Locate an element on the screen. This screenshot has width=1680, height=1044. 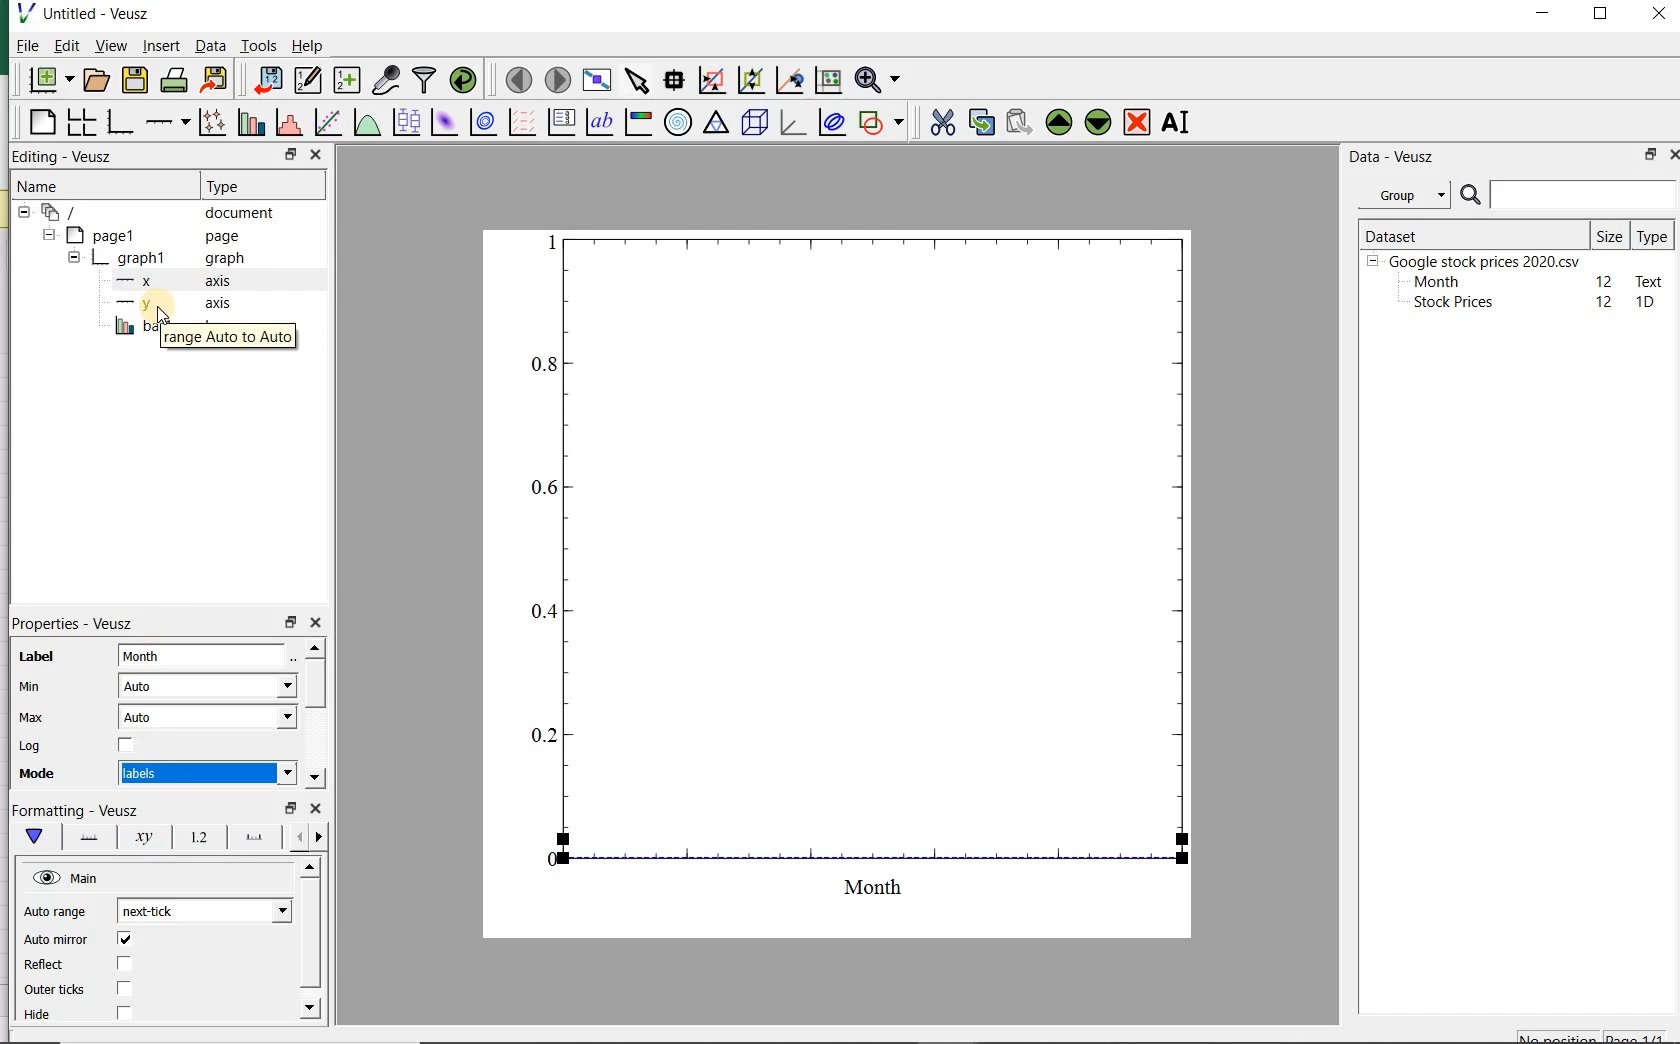
Max is located at coordinates (32, 719).